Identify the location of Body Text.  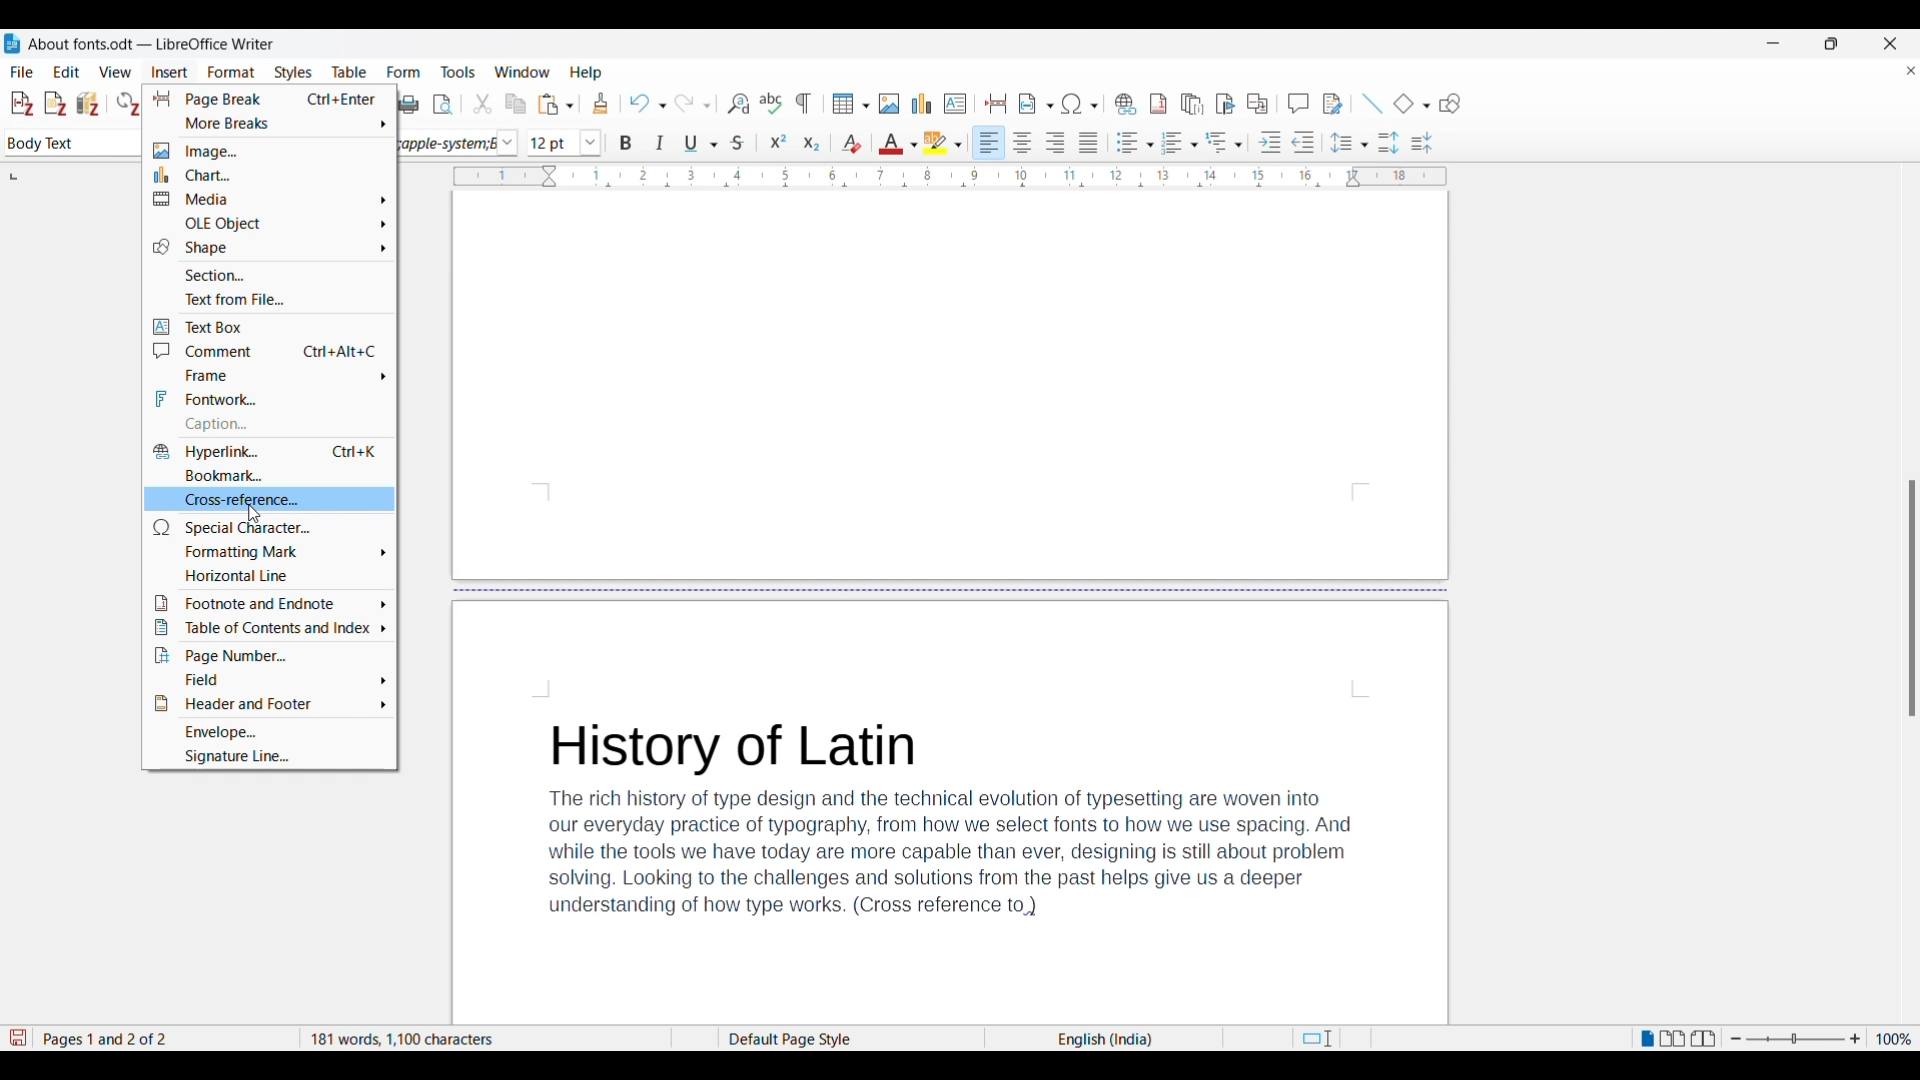
(54, 144).